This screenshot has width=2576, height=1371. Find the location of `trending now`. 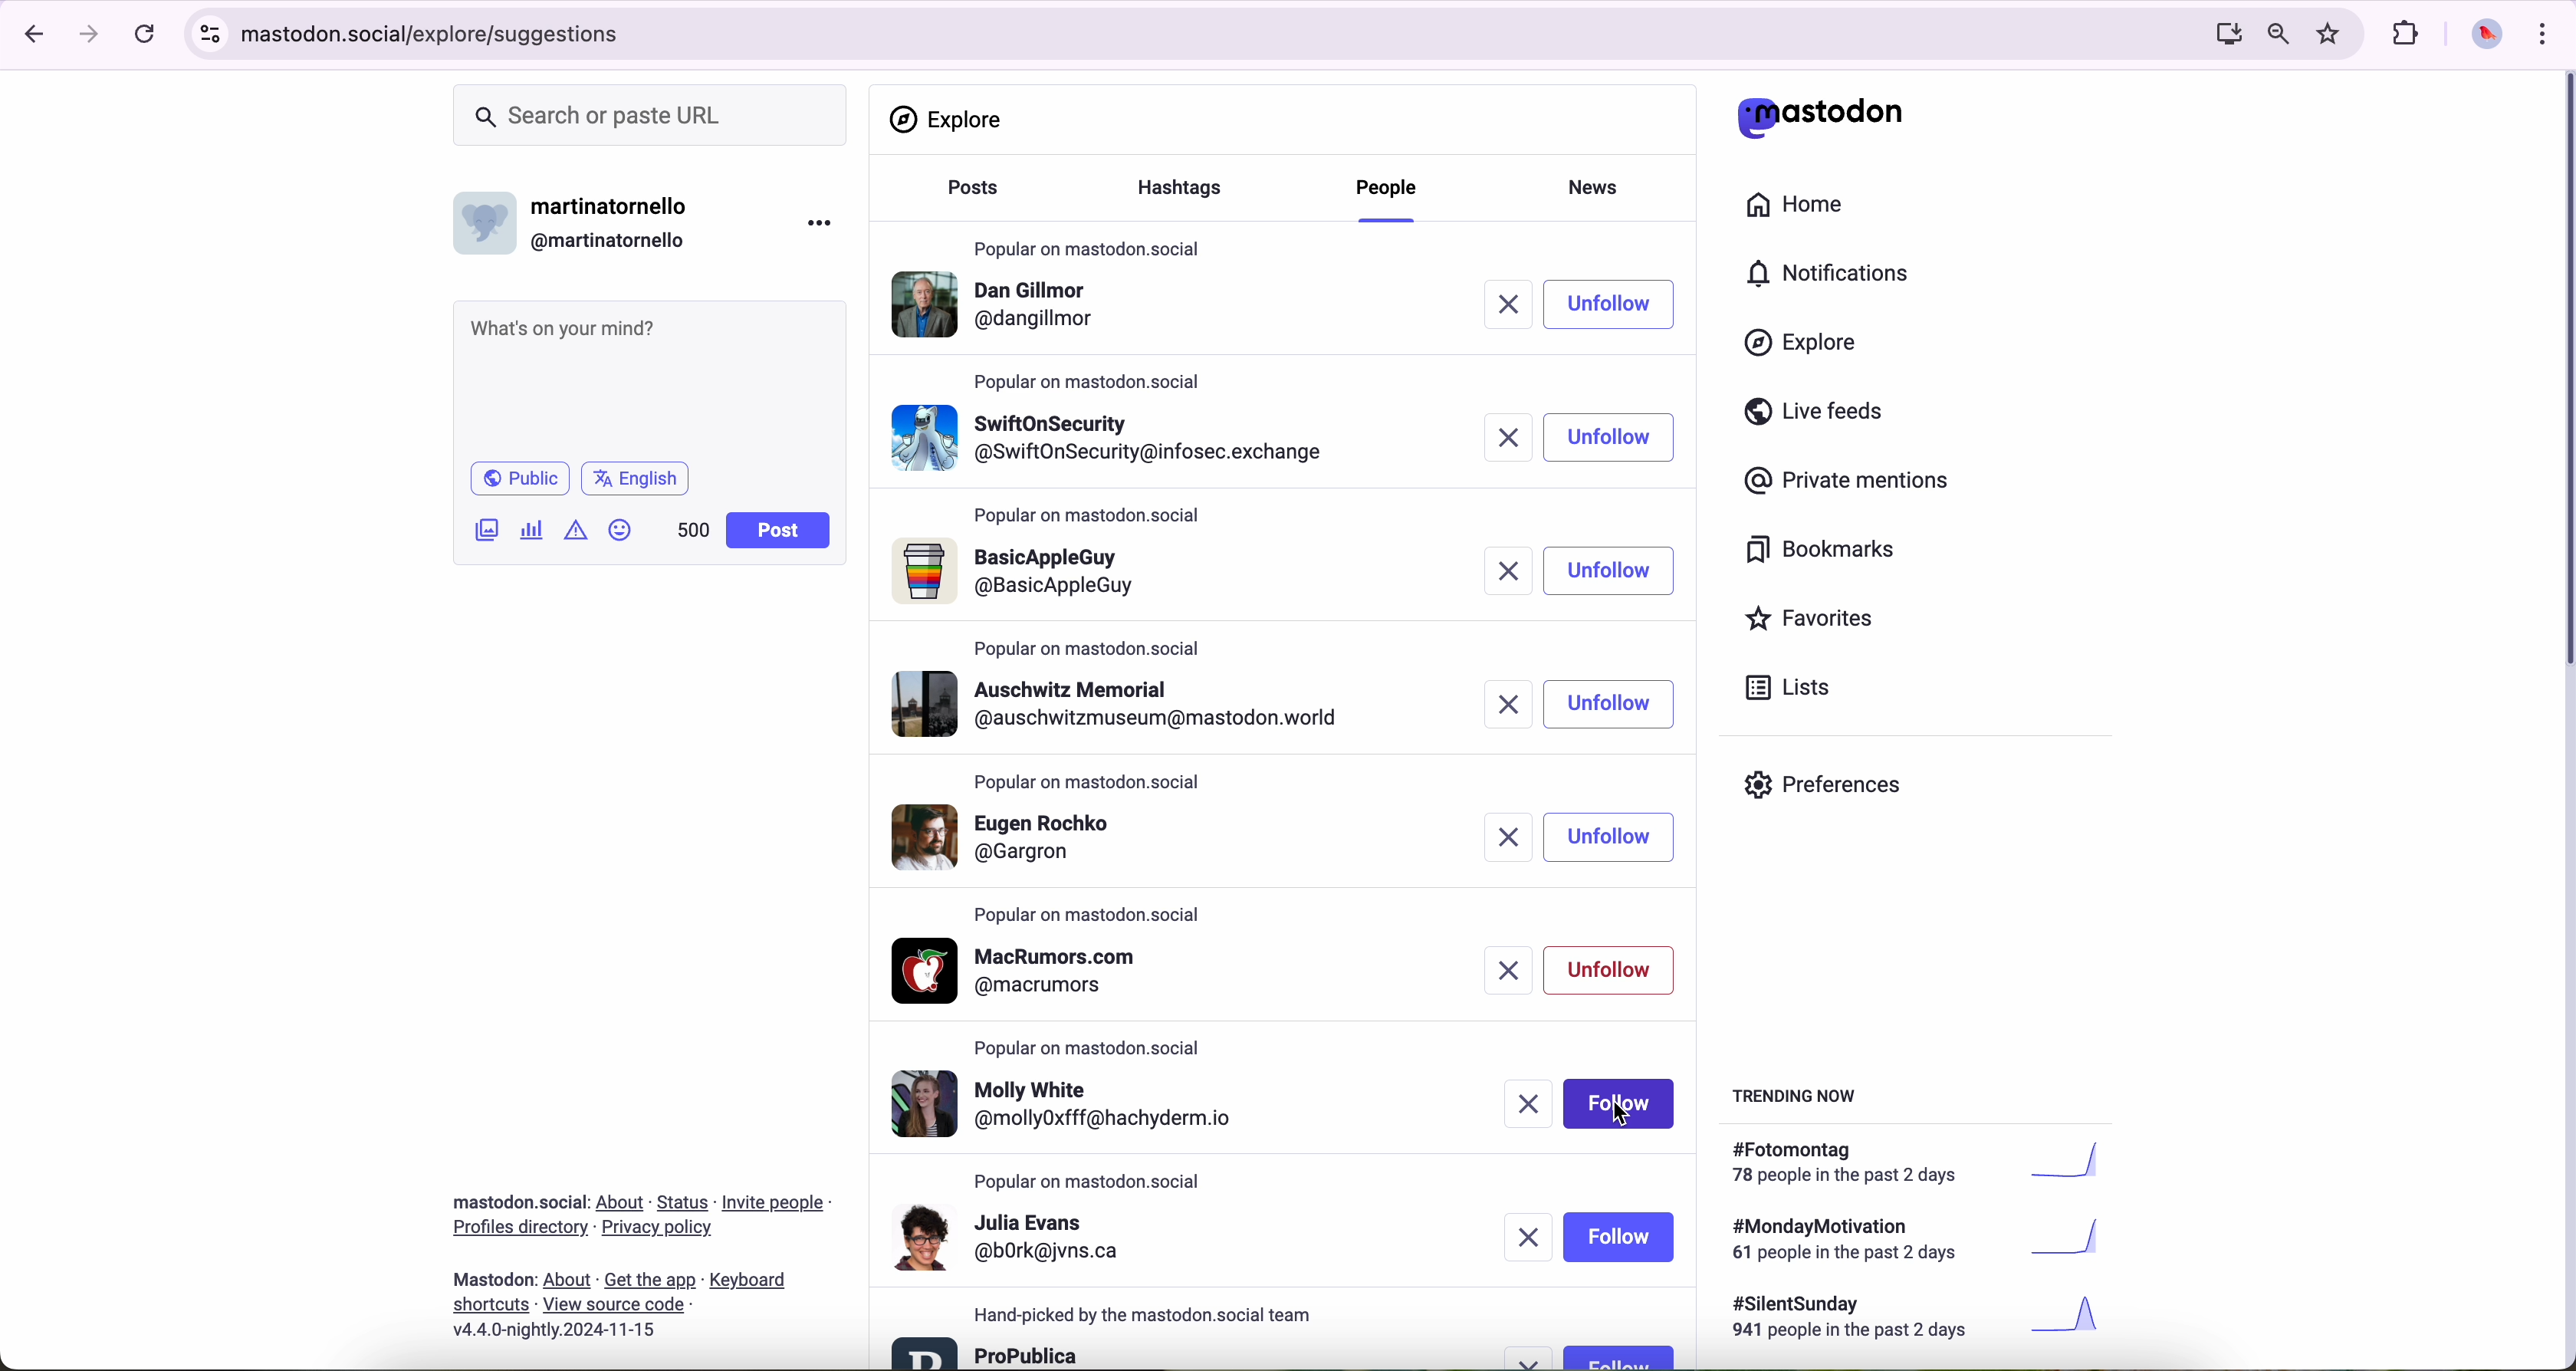

trending now is located at coordinates (1797, 1094).